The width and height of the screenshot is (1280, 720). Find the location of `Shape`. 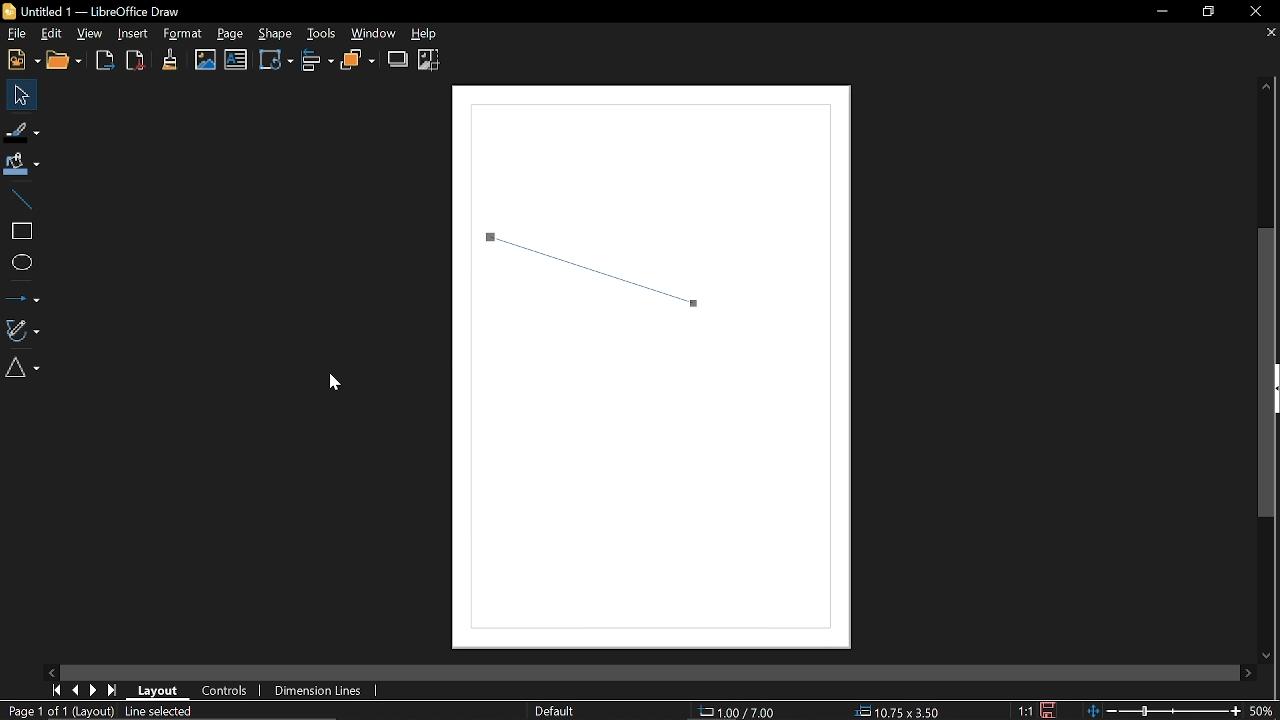

Shape is located at coordinates (274, 34).